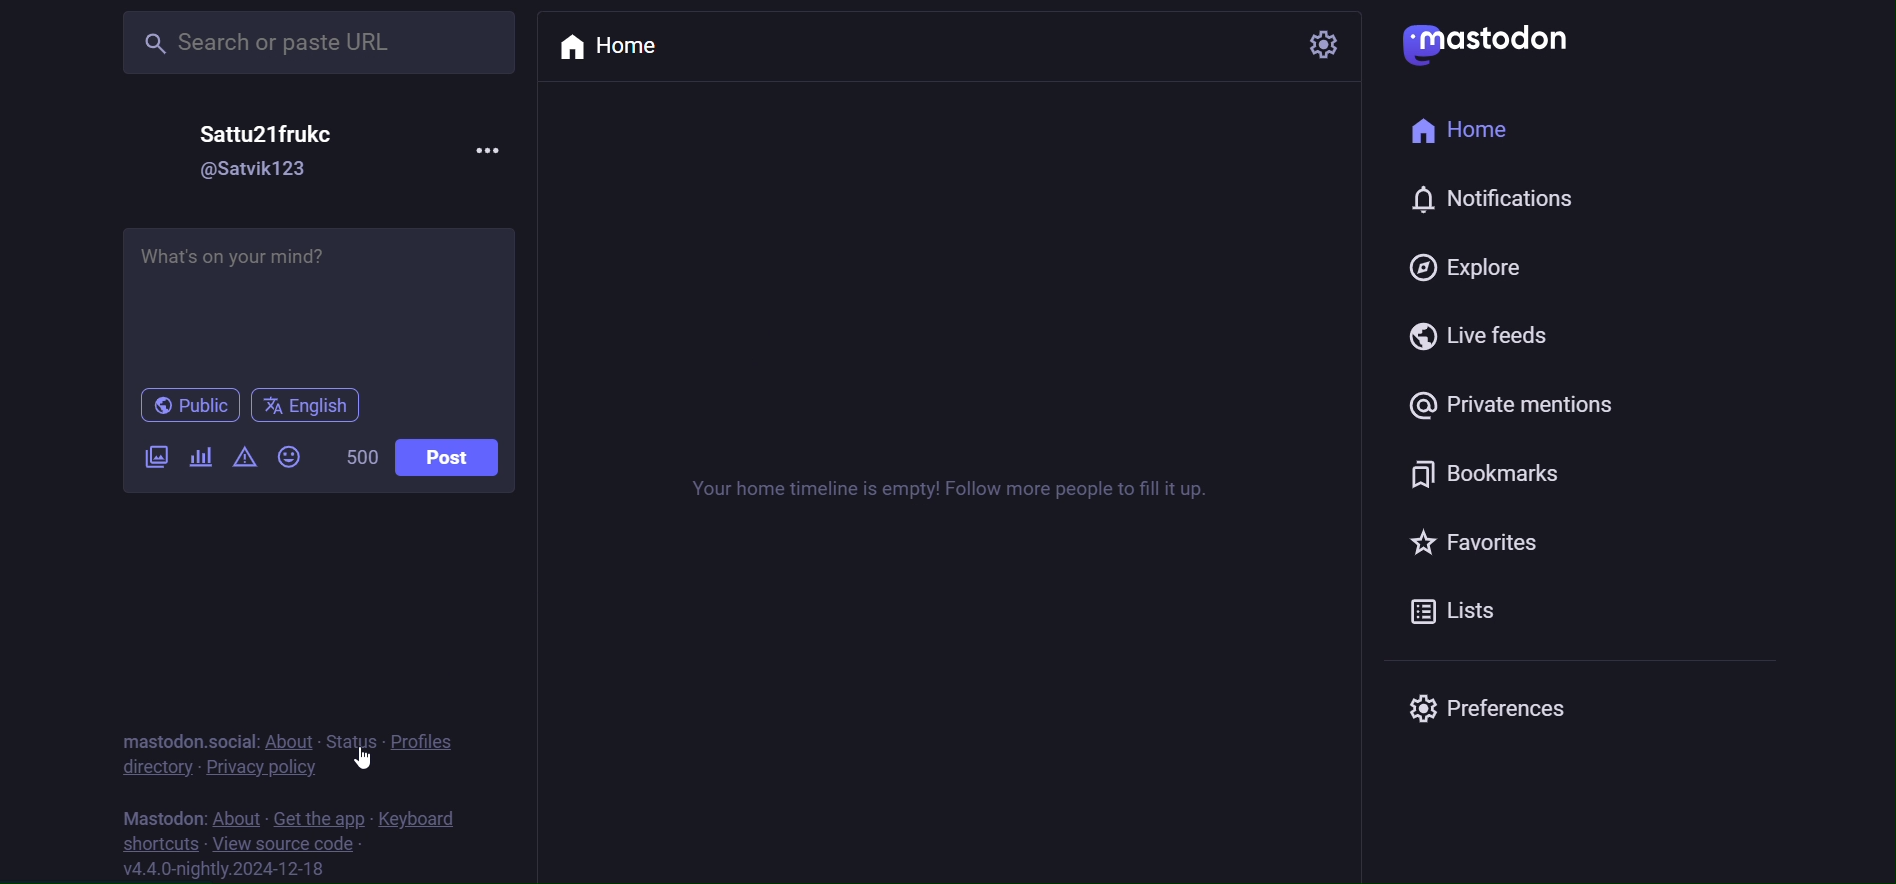 The width and height of the screenshot is (1896, 884). Describe the element at coordinates (236, 813) in the screenshot. I see `About` at that location.